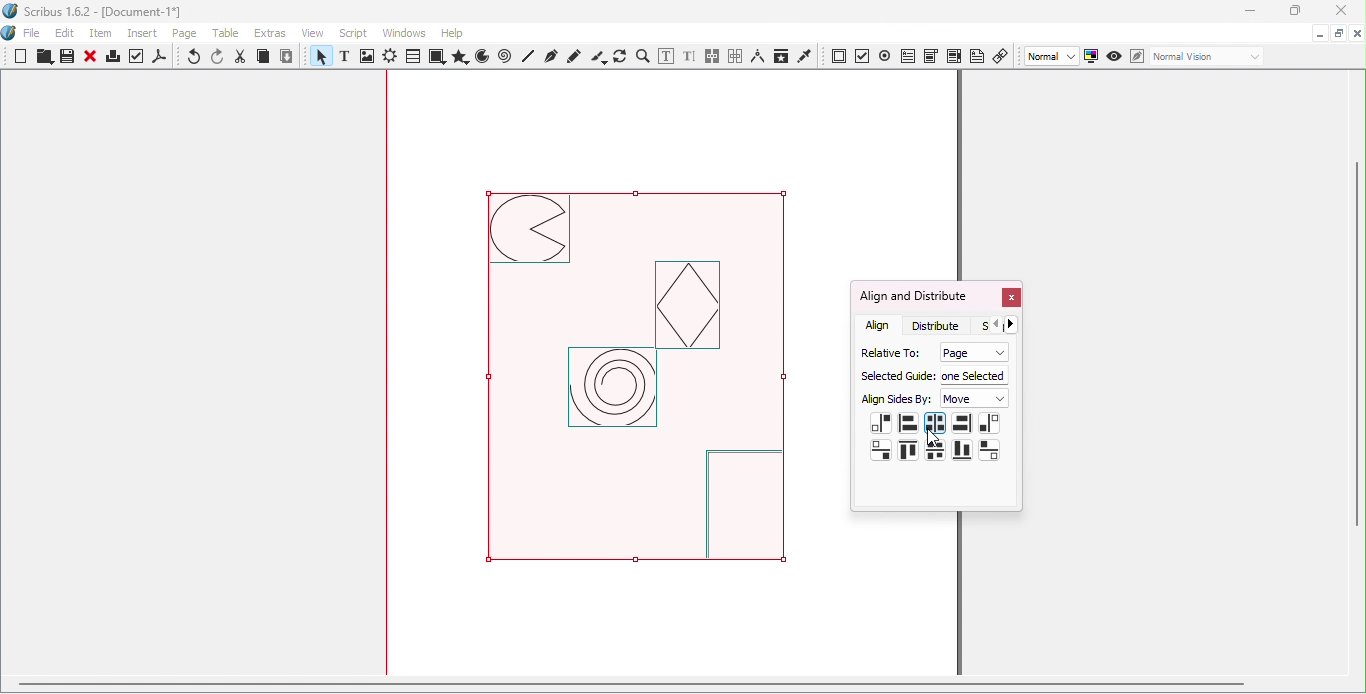 The height and width of the screenshot is (694, 1366). I want to click on Cursor, so click(935, 438).